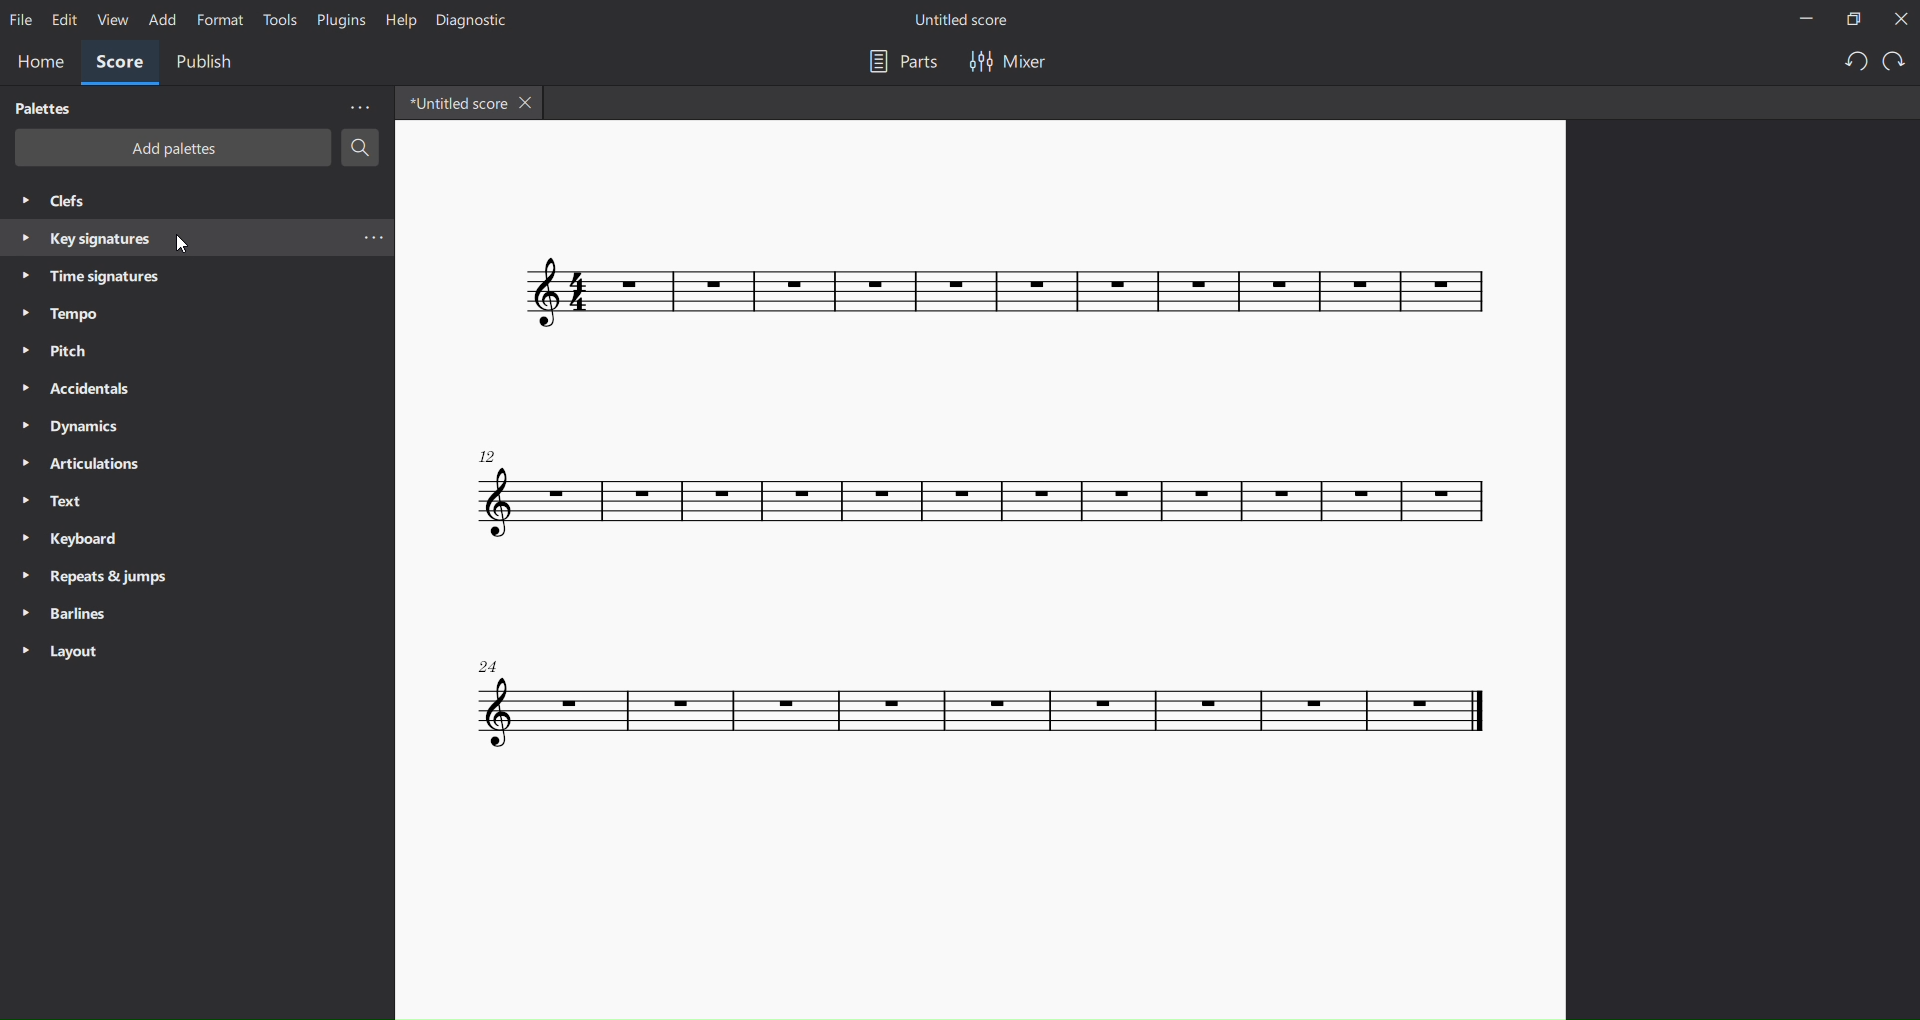  What do you see at coordinates (50, 499) in the screenshot?
I see `text` at bounding box center [50, 499].